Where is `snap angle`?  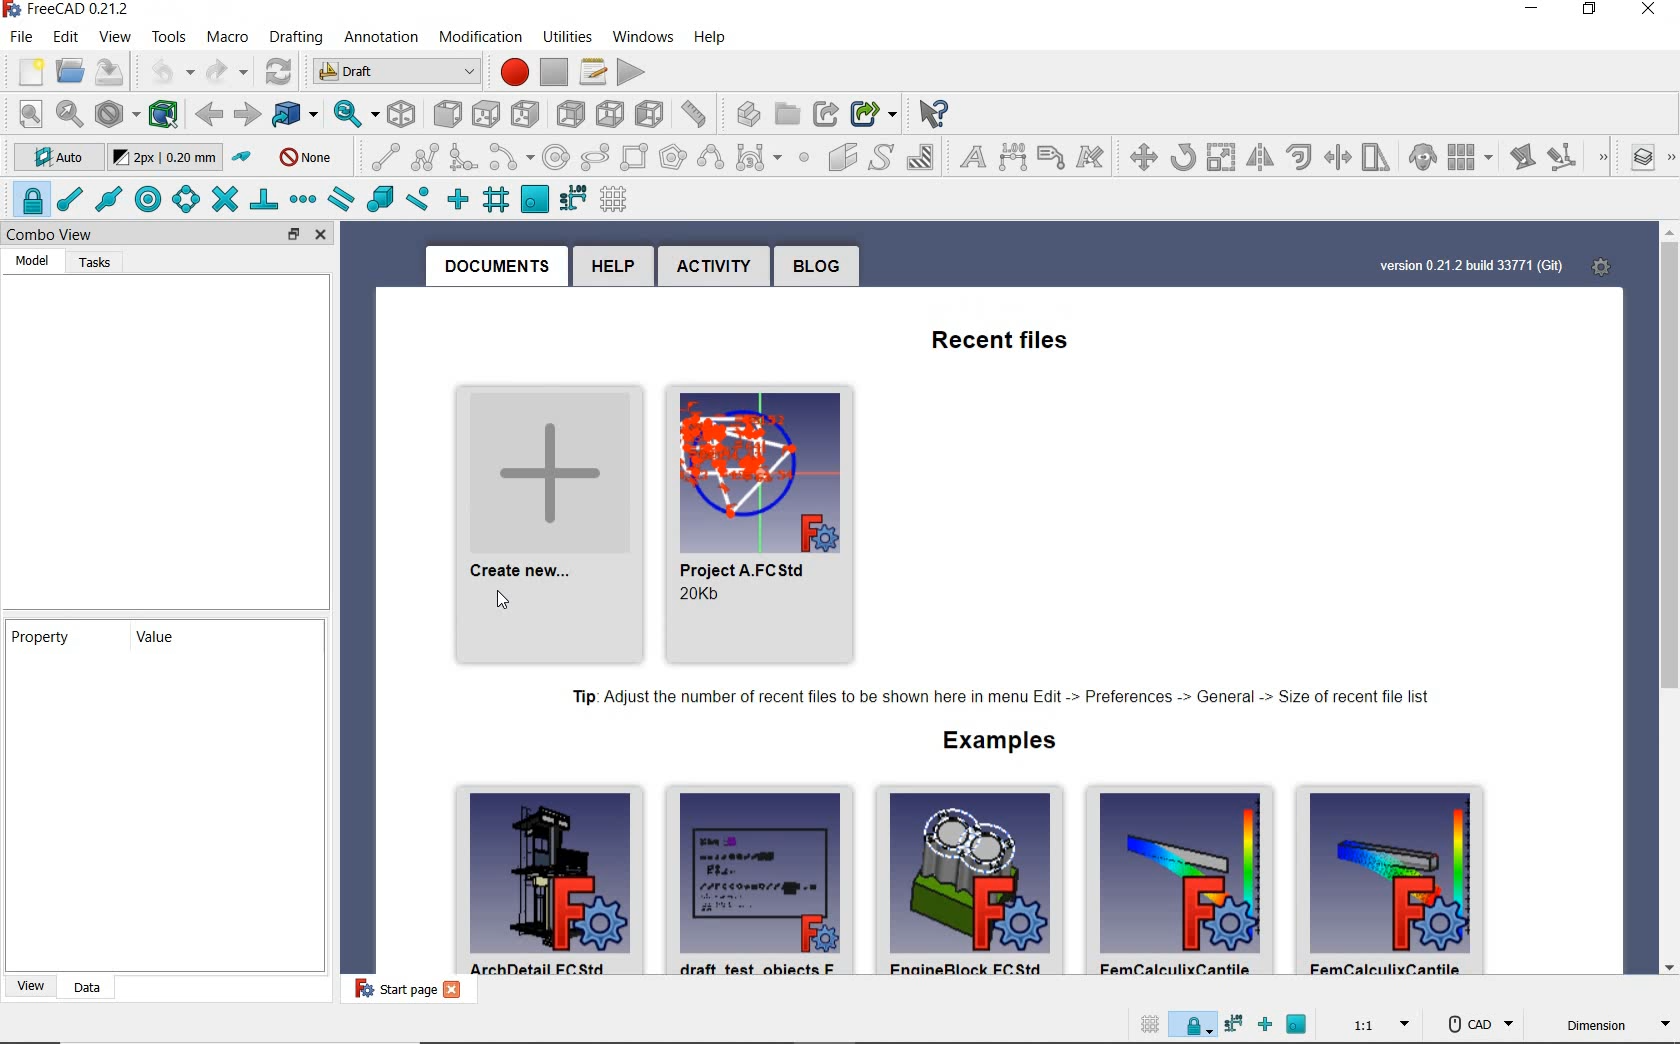
snap angle is located at coordinates (186, 199).